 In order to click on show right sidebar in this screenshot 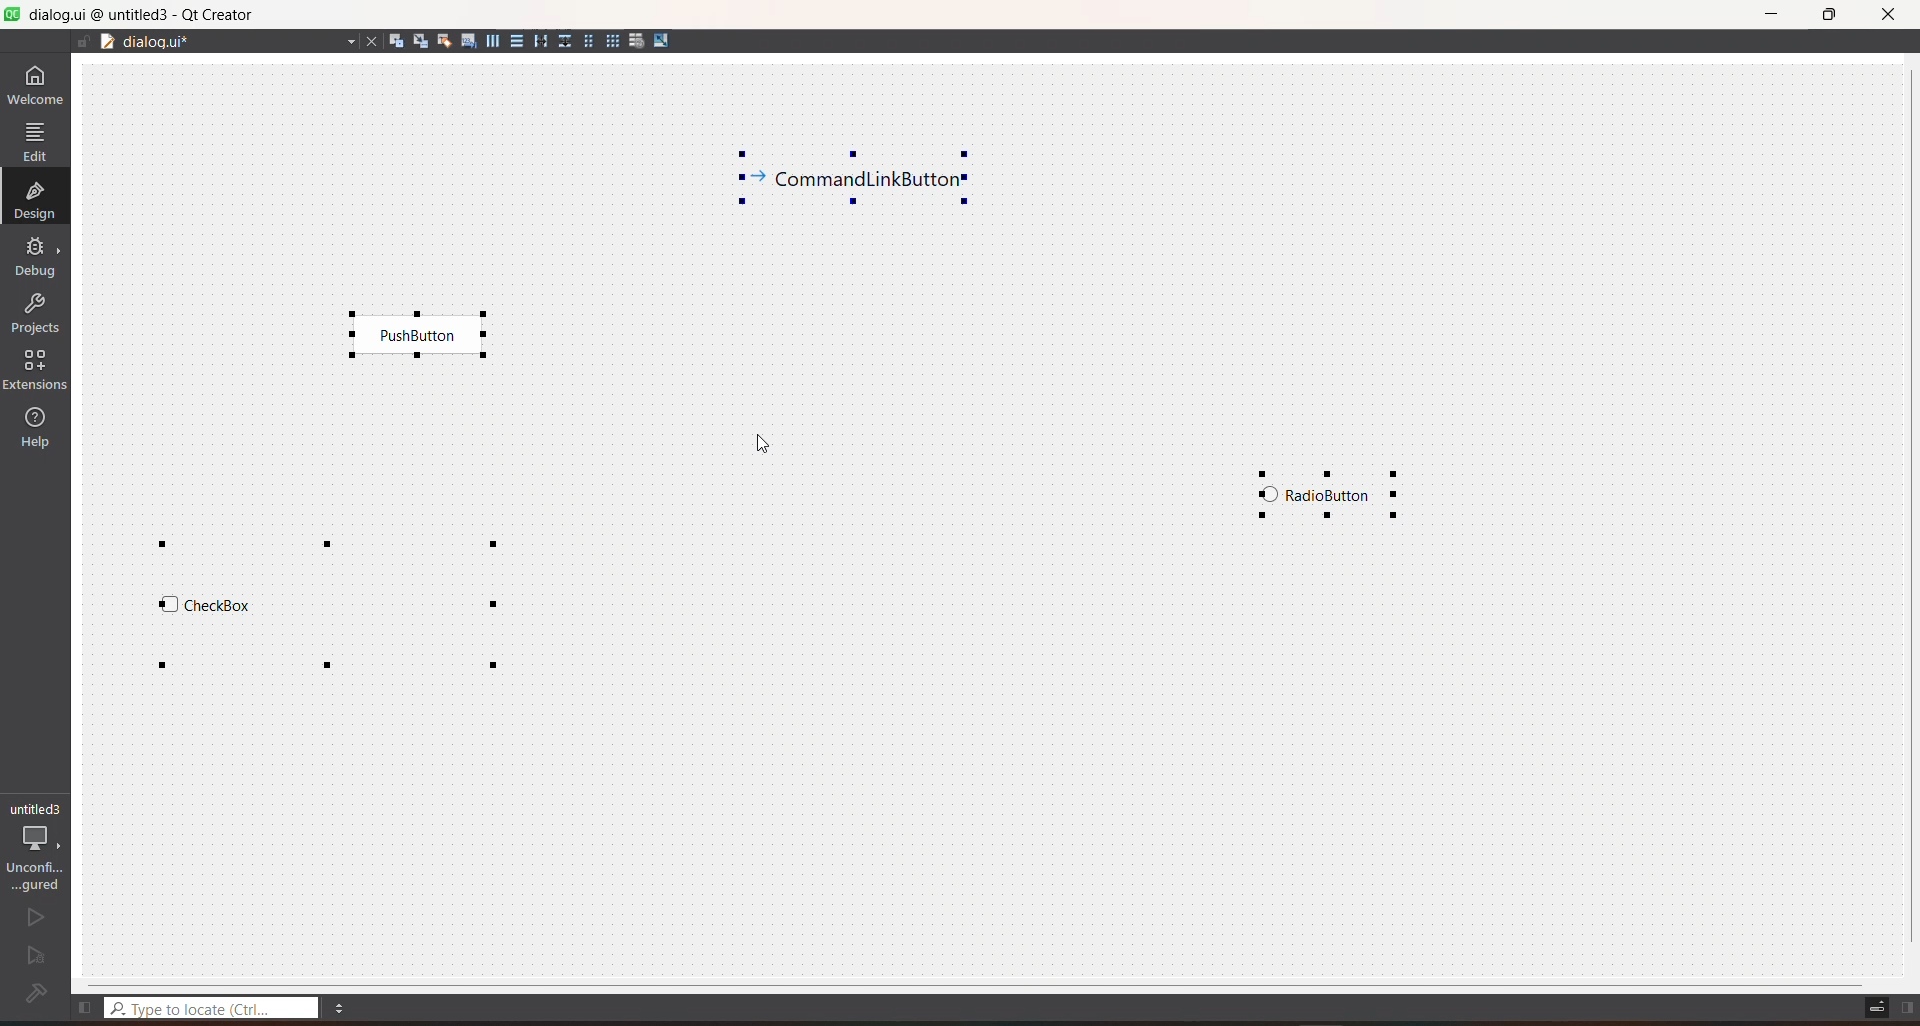, I will do `click(1907, 998)`.